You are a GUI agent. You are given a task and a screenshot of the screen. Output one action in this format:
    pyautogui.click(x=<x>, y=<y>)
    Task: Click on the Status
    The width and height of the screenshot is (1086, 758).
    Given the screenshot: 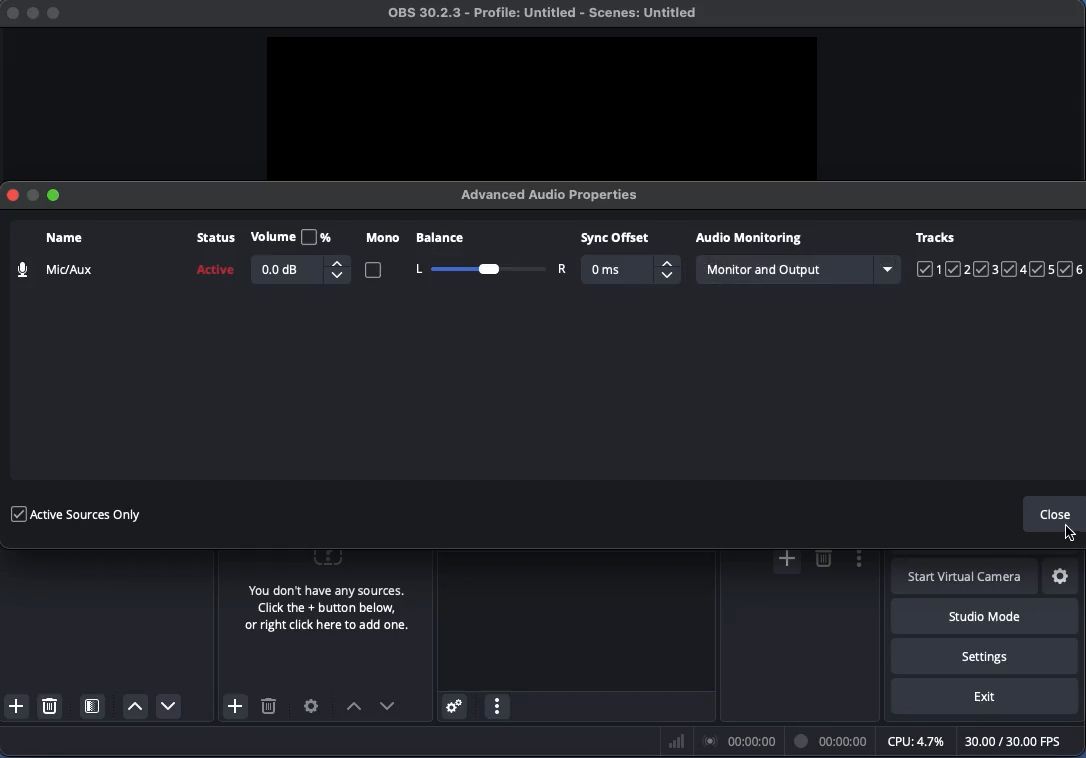 What is the action you would take?
    pyautogui.click(x=213, y=259)
    